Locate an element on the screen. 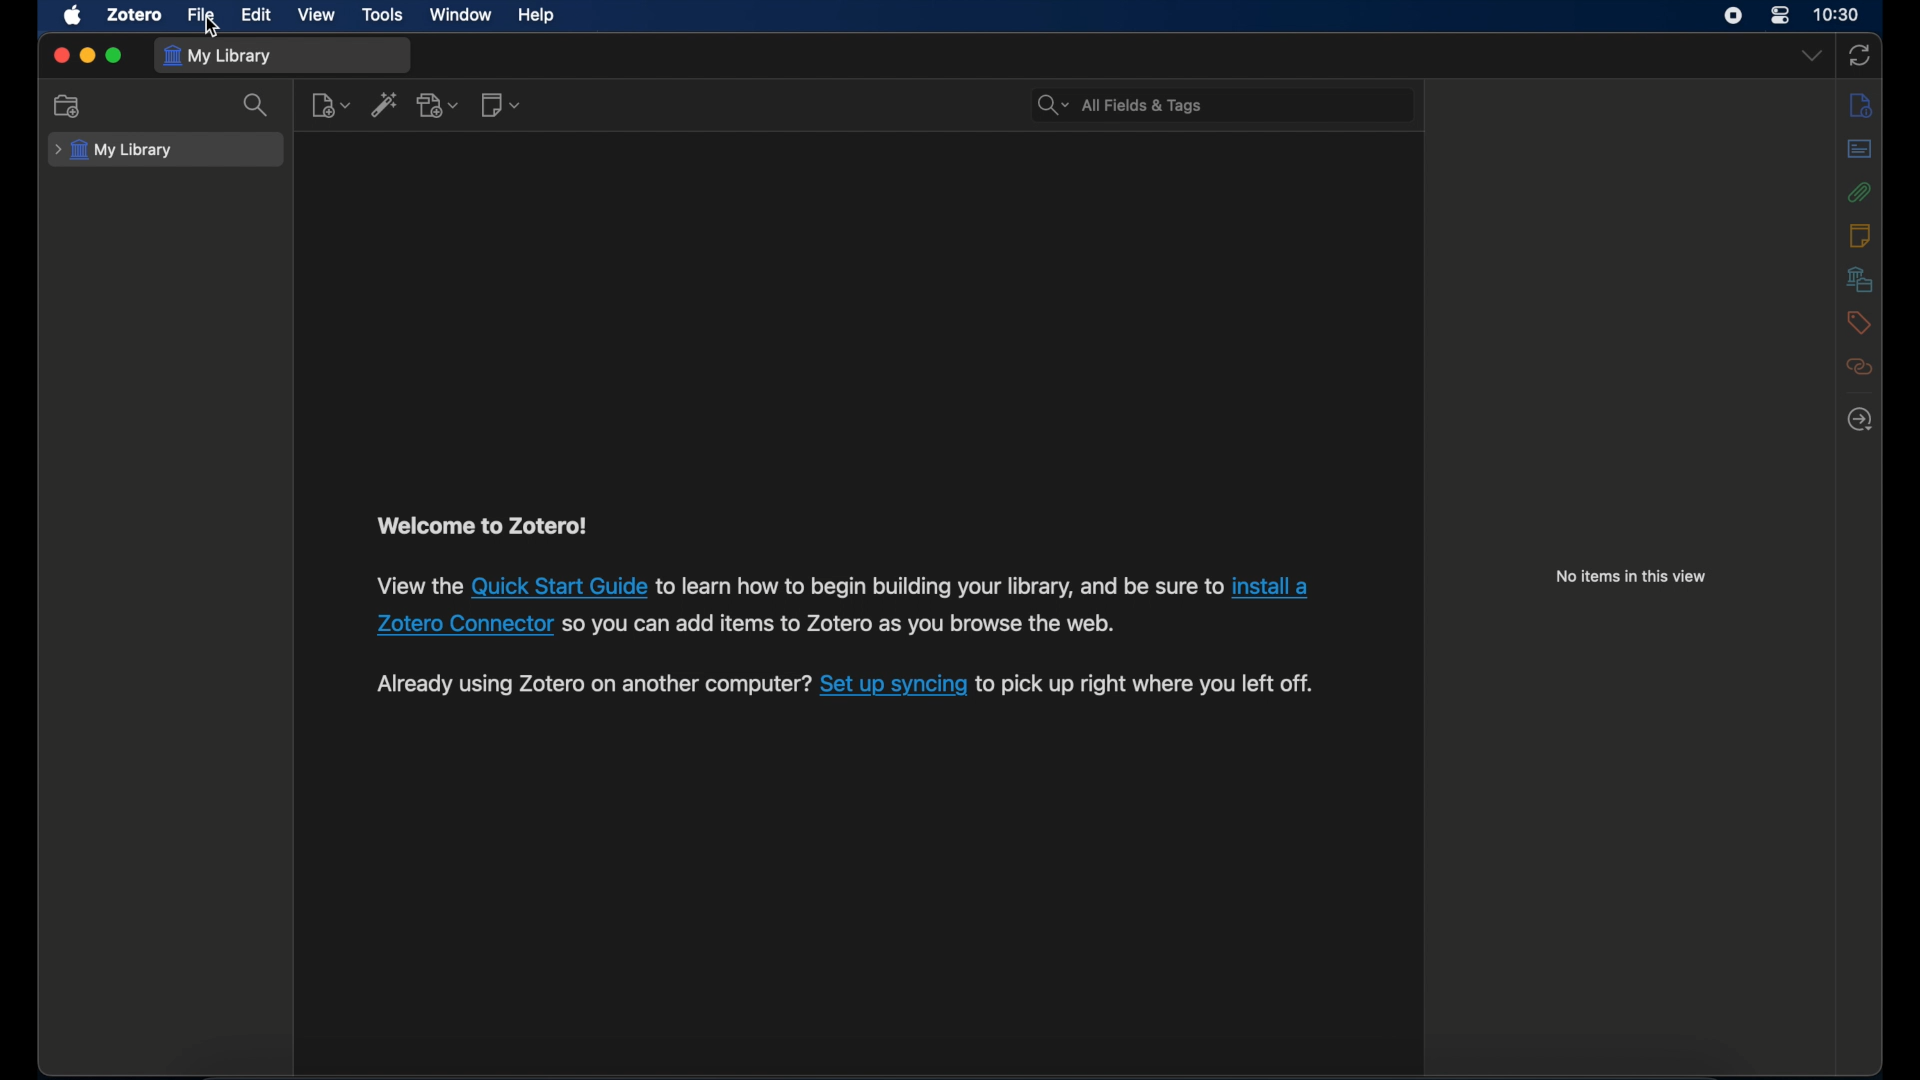  time is located at coordinates (1836, 15).